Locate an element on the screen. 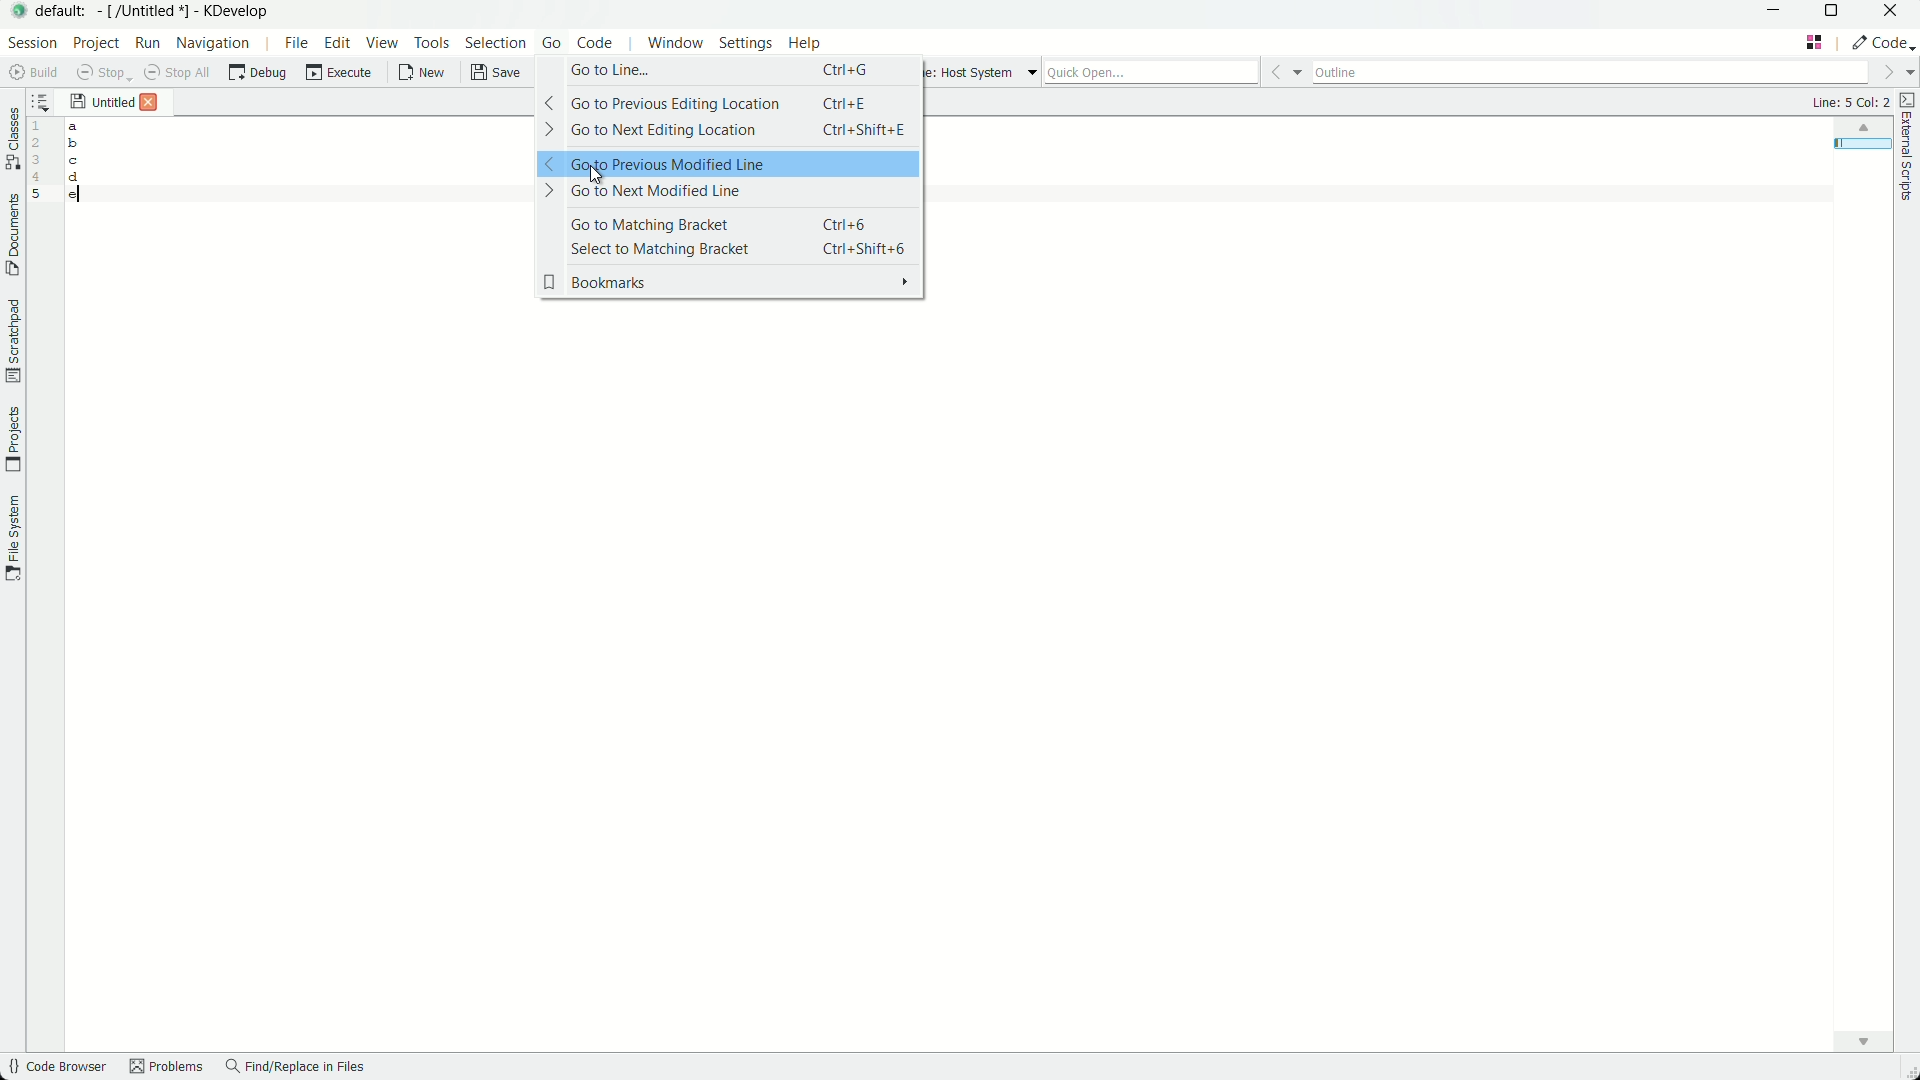 The width and height of the screenshot is (1920, 1080). file is located at coordinates (292, 43).